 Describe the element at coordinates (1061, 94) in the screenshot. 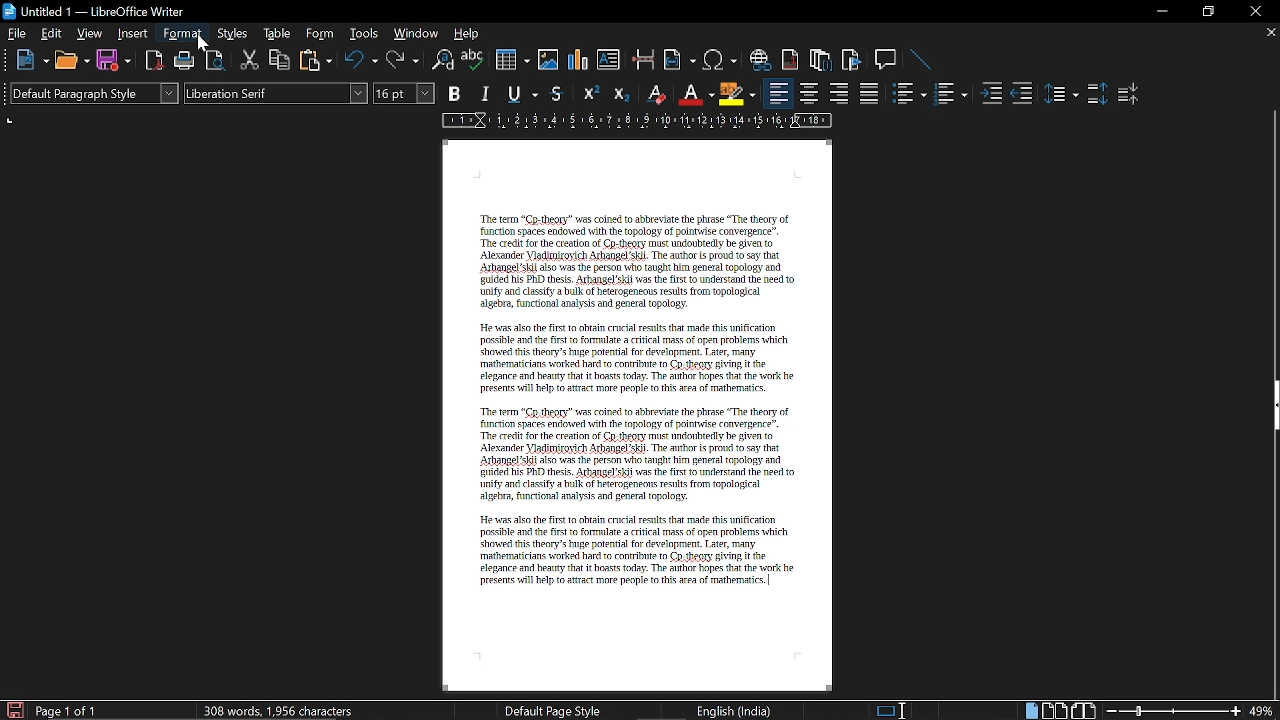

I see `Set line spacing` at that location.